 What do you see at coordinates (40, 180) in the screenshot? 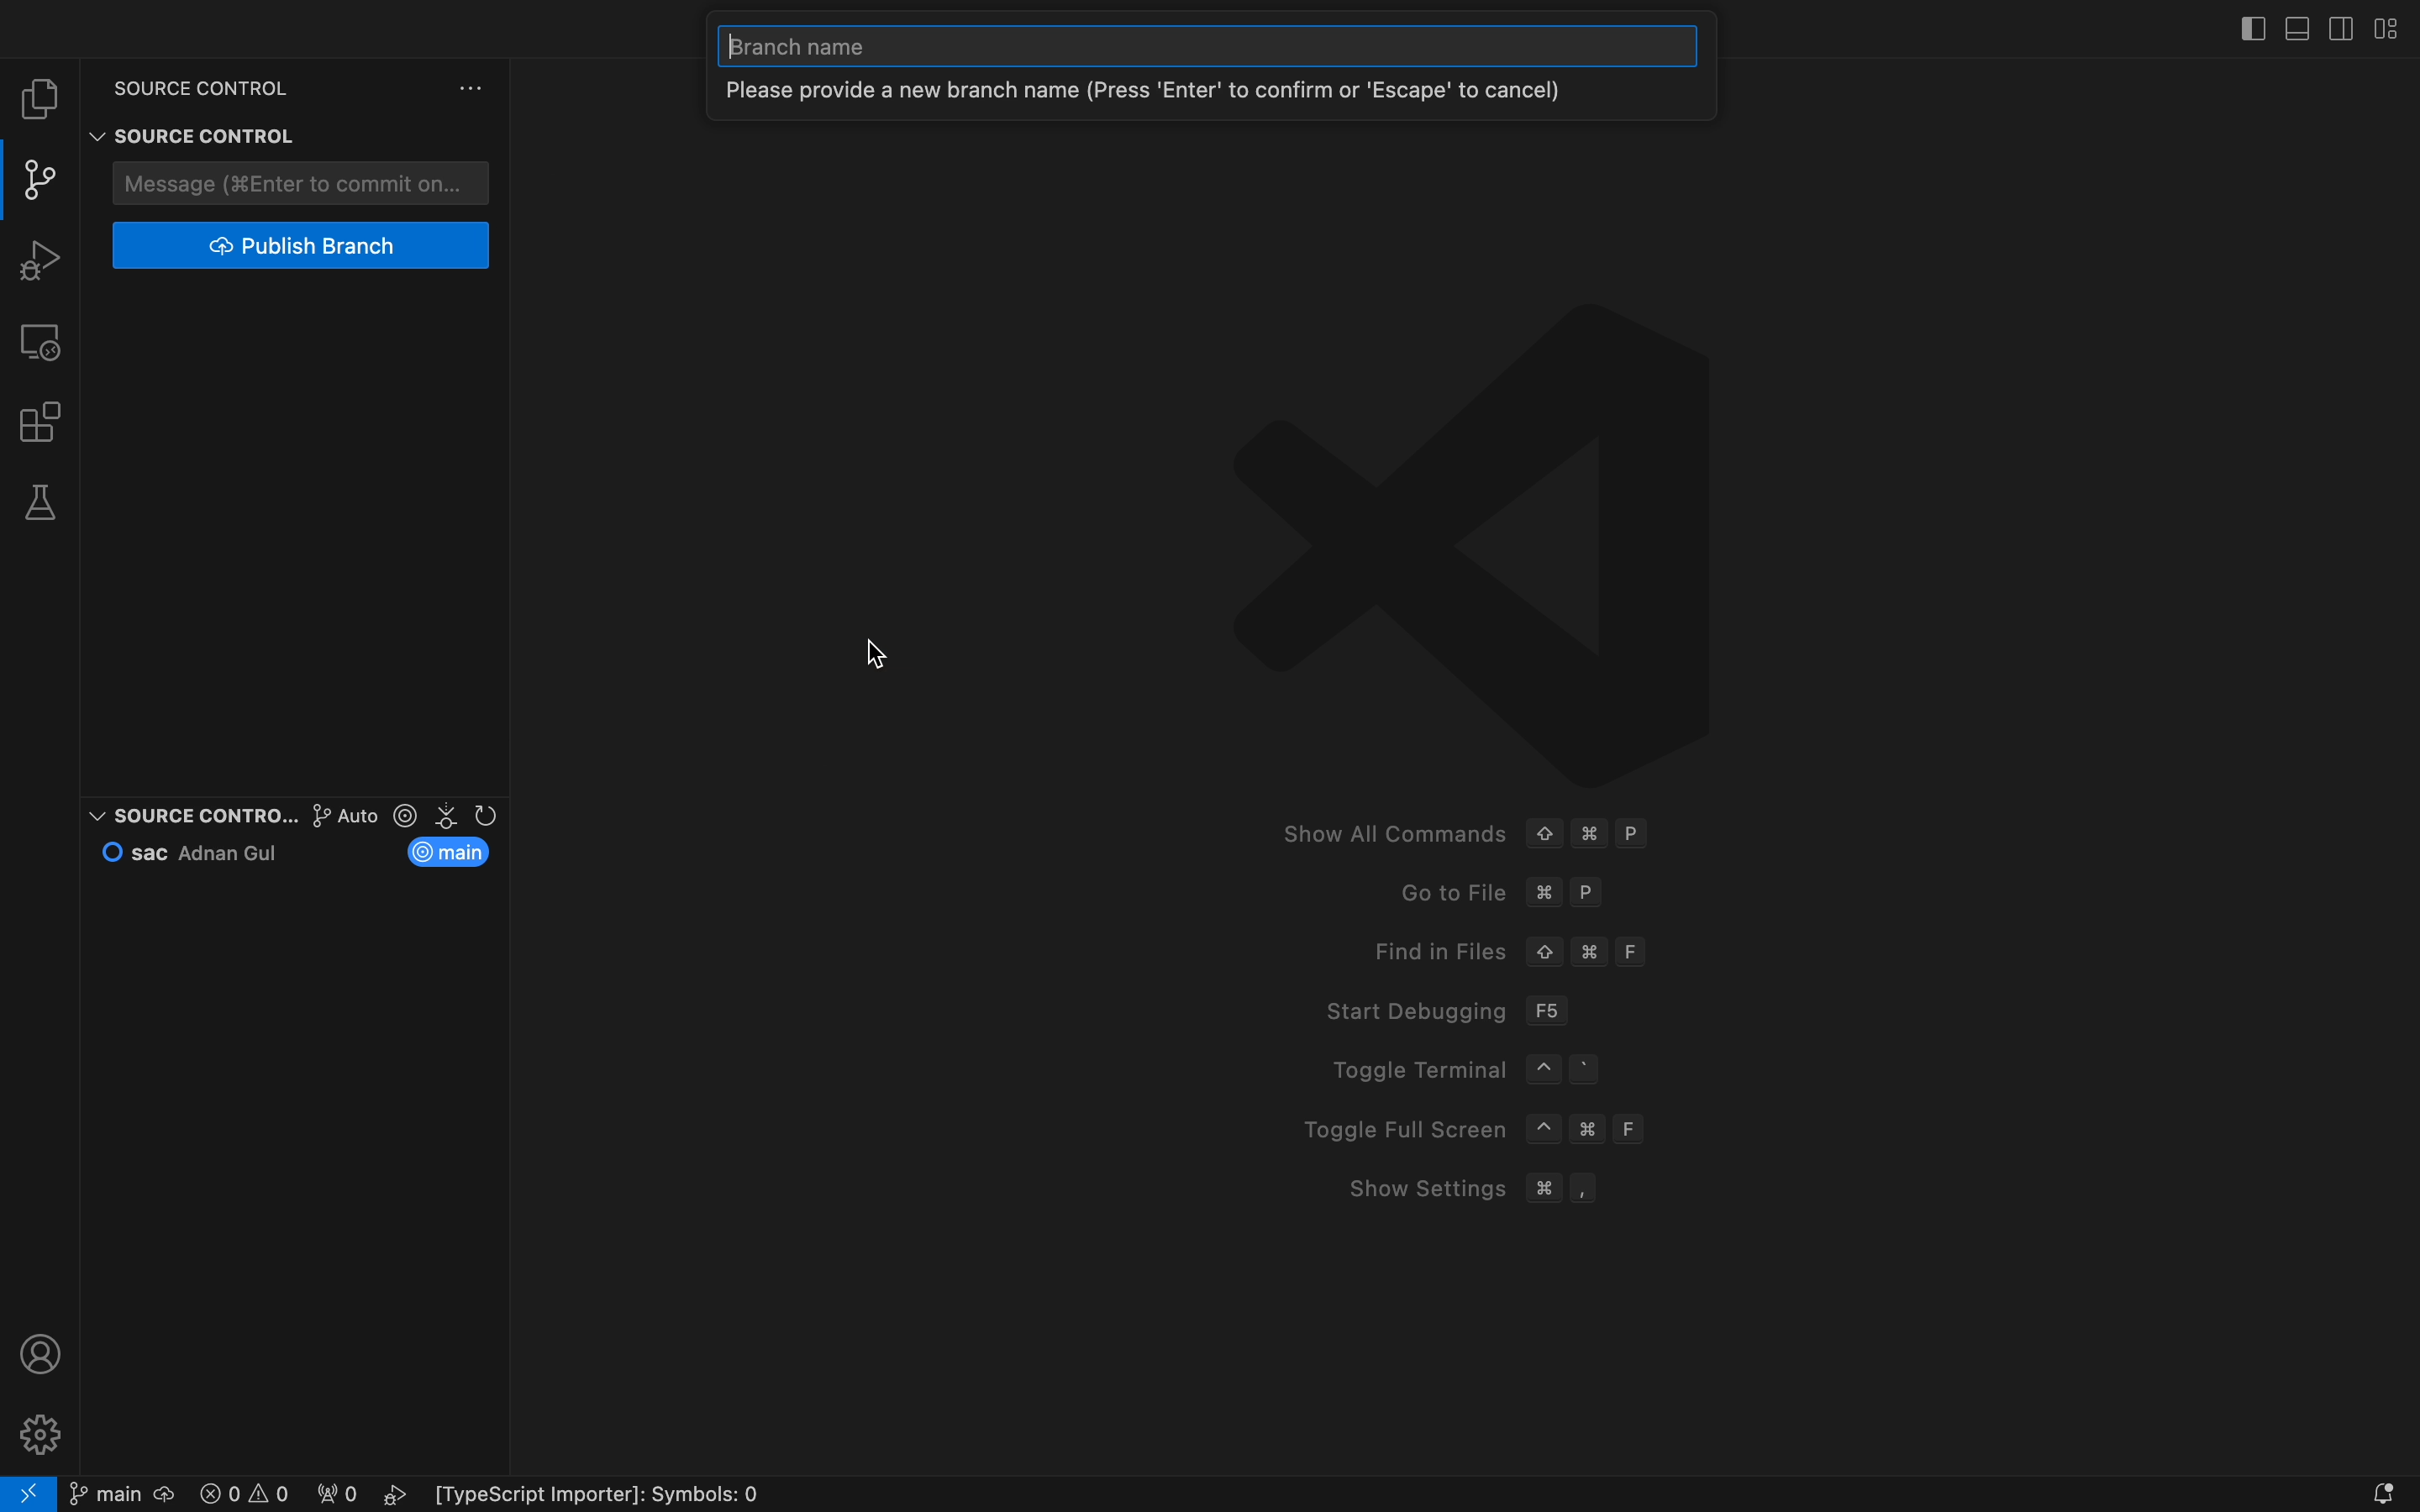
I see `git panel` at bounding box center [40, 180].